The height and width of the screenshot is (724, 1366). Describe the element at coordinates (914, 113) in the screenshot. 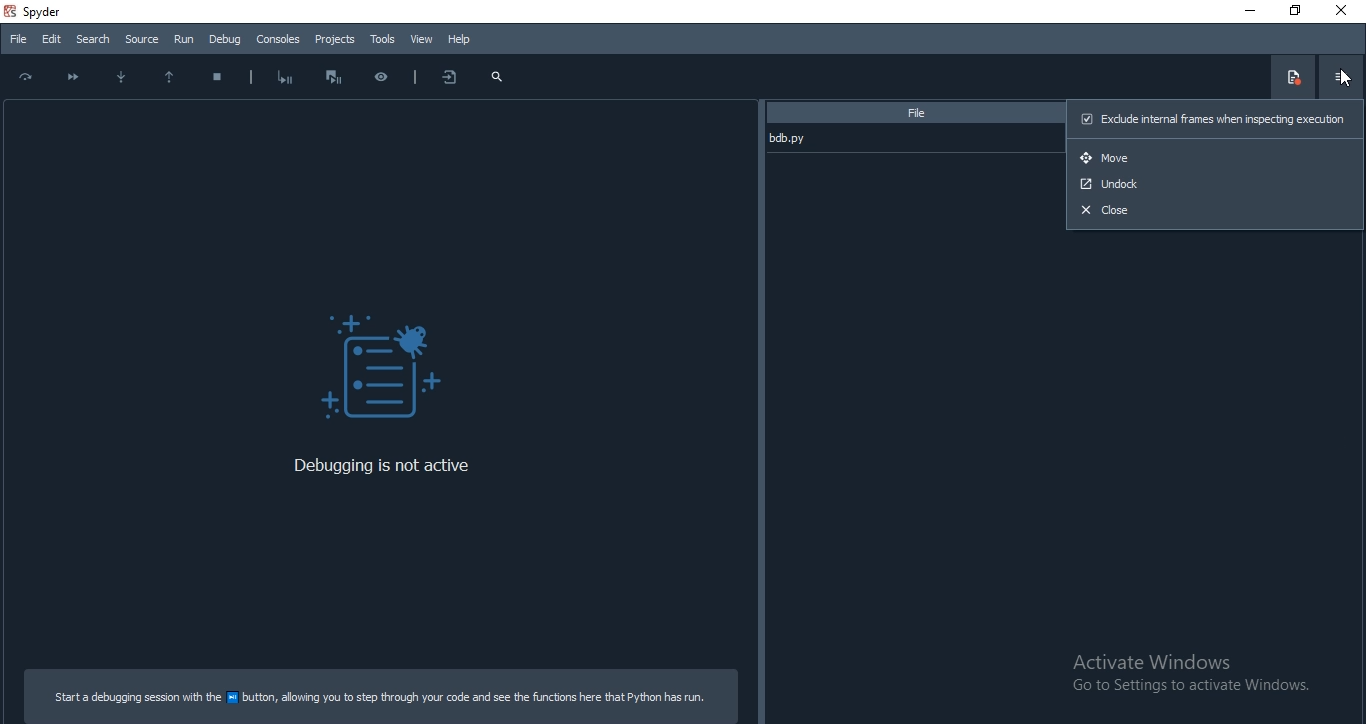

I see `File` at that location.